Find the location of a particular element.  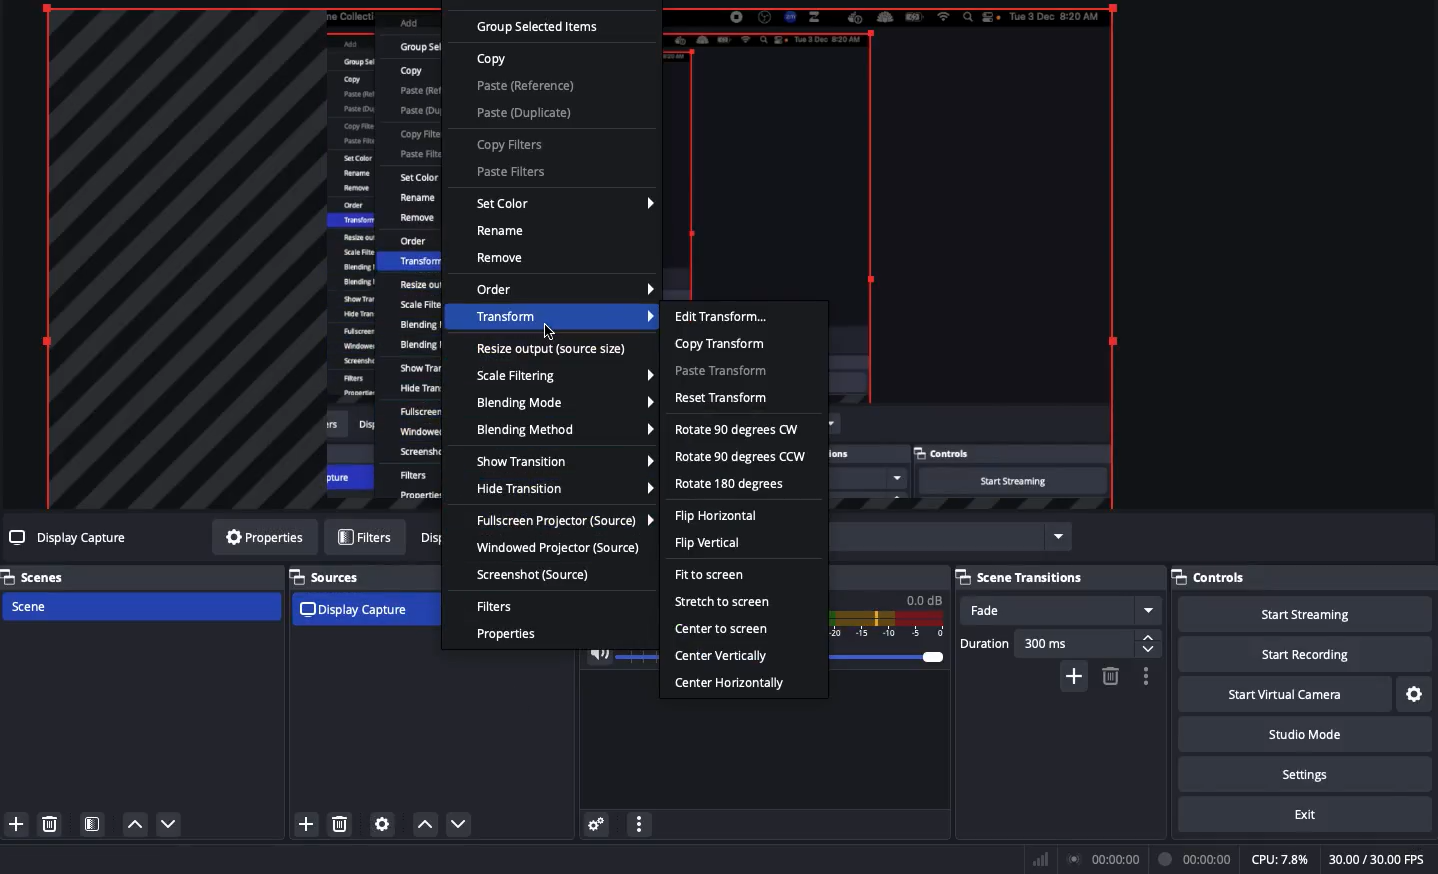

delete is located at coordinates (1108, 677).